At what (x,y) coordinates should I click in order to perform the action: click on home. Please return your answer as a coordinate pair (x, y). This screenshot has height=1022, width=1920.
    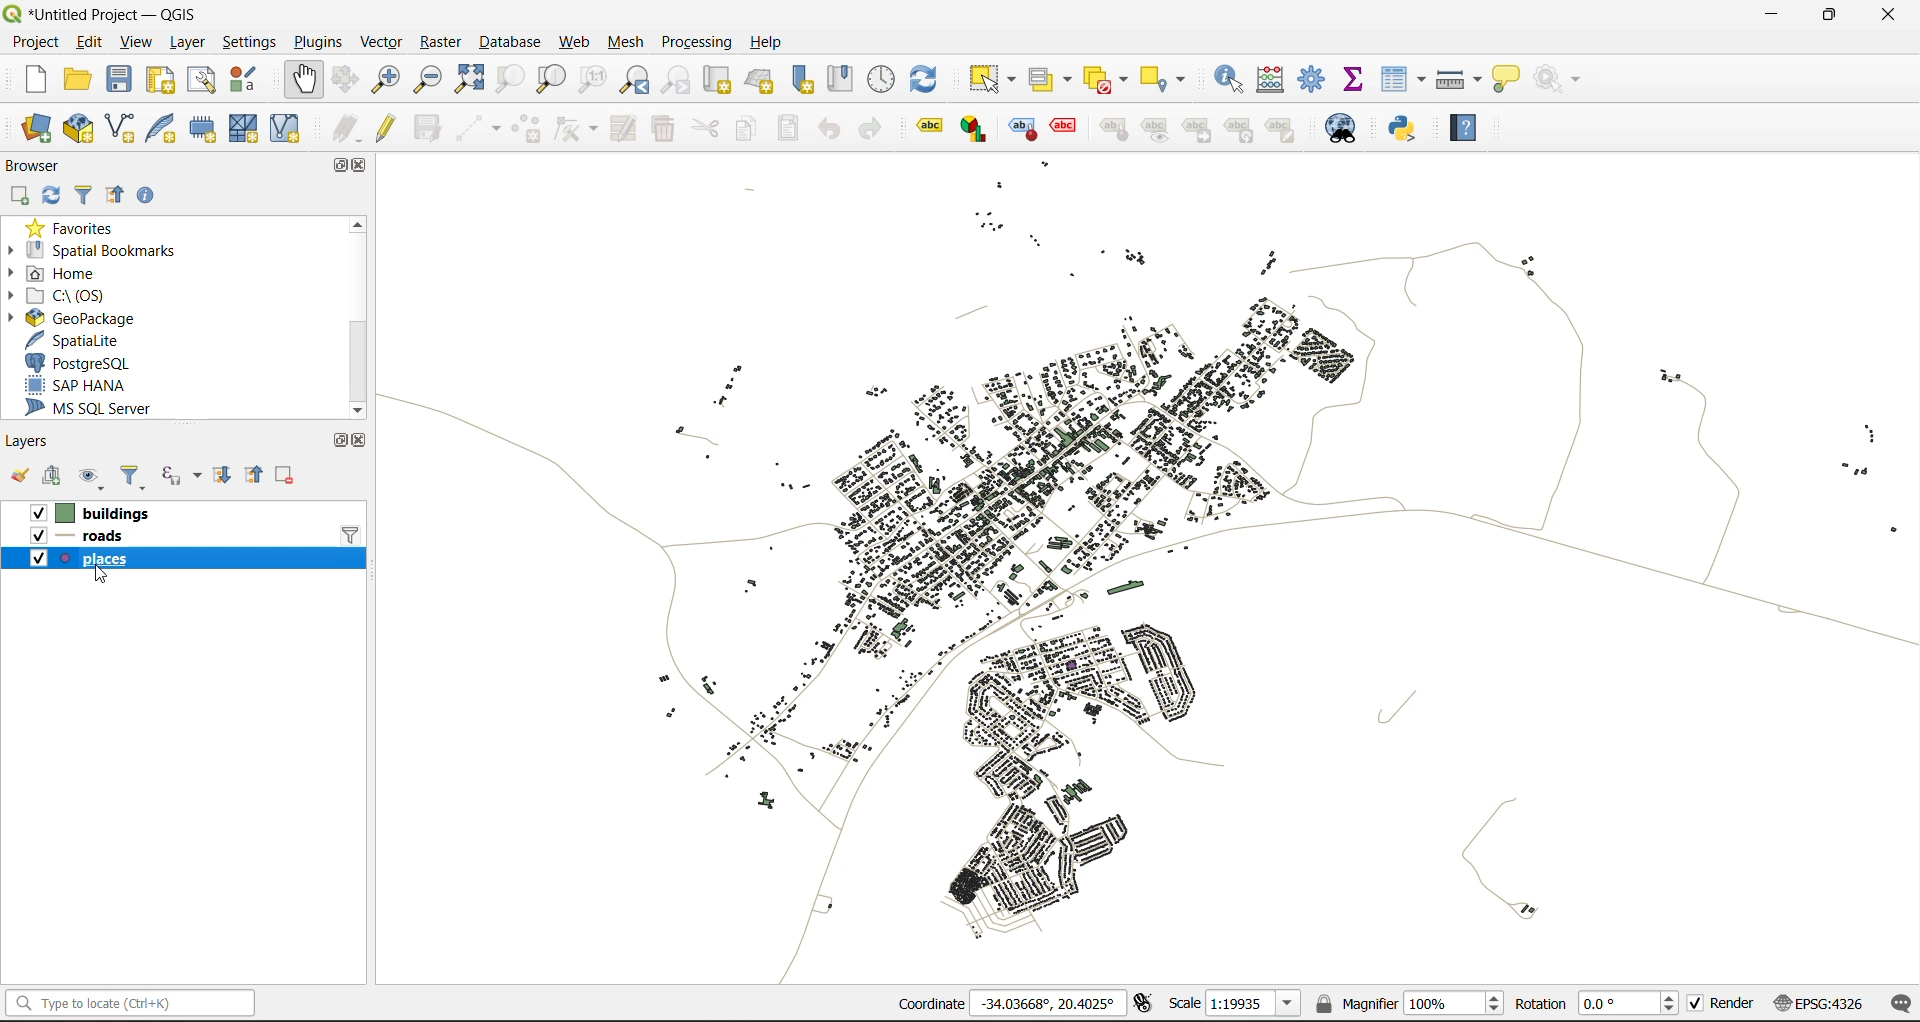
    Looking at the image, I should click on (74, 272).